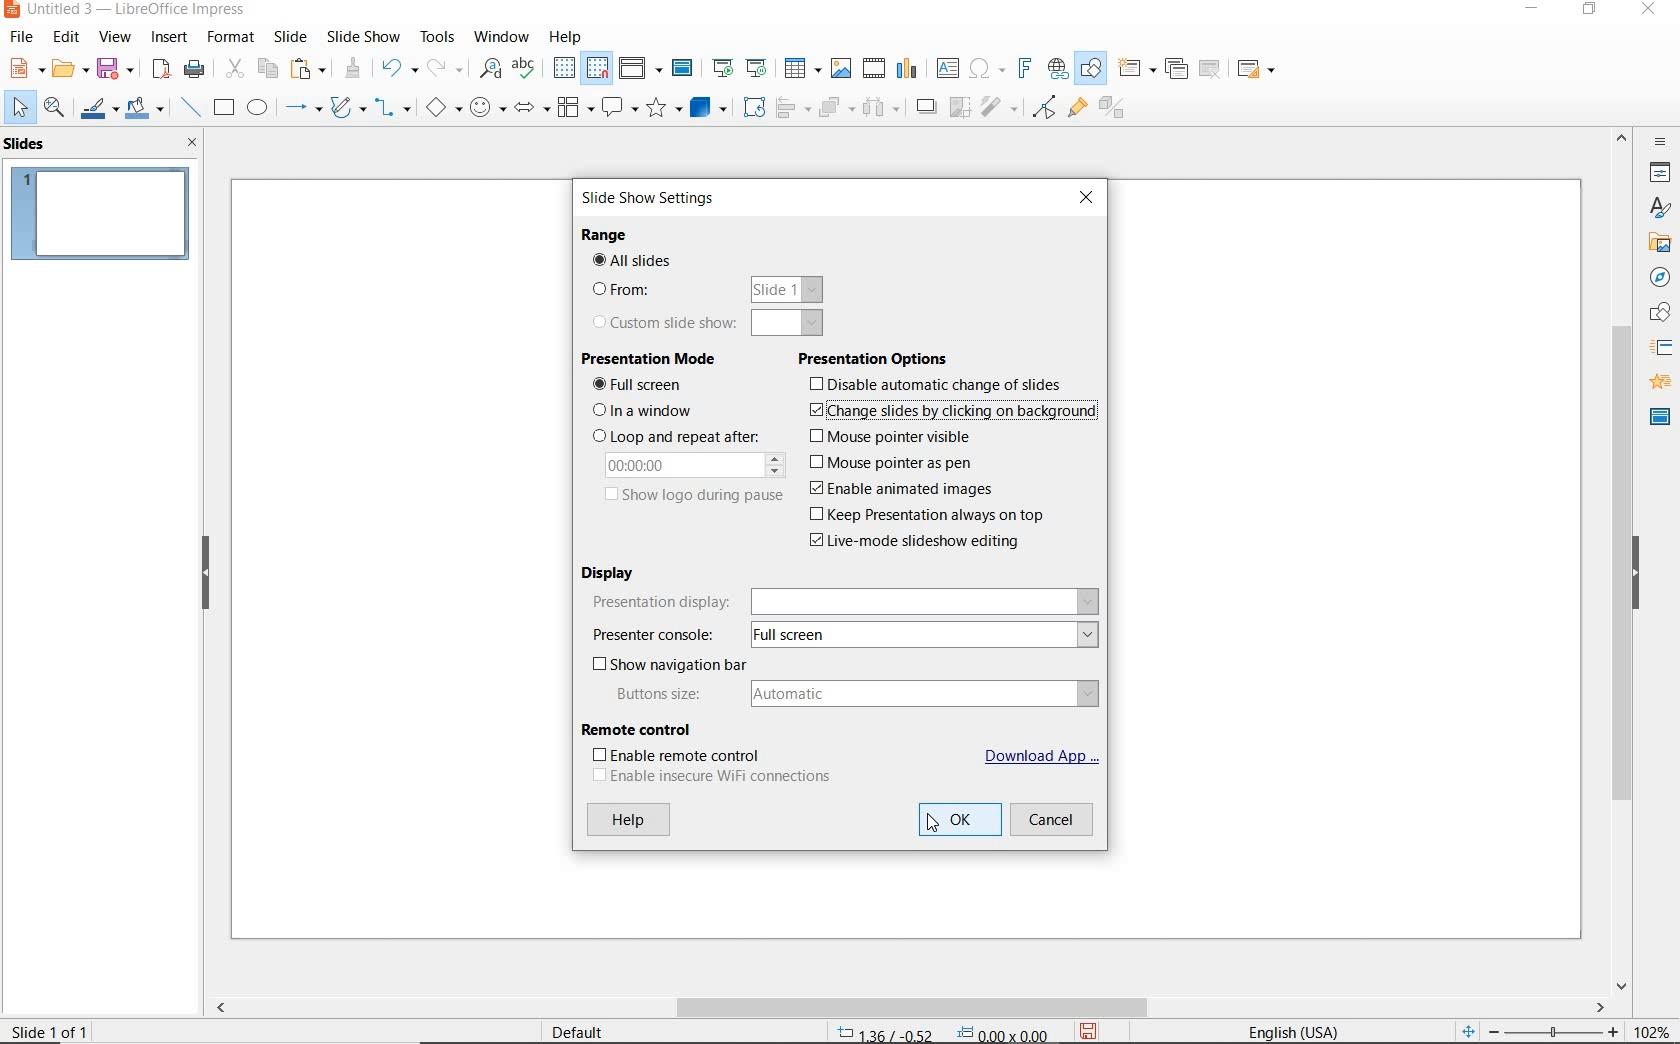 This screenshot has width=1680, height=1044. I want to click on SIDEBAR SETTINGS, so click(1659, 143).